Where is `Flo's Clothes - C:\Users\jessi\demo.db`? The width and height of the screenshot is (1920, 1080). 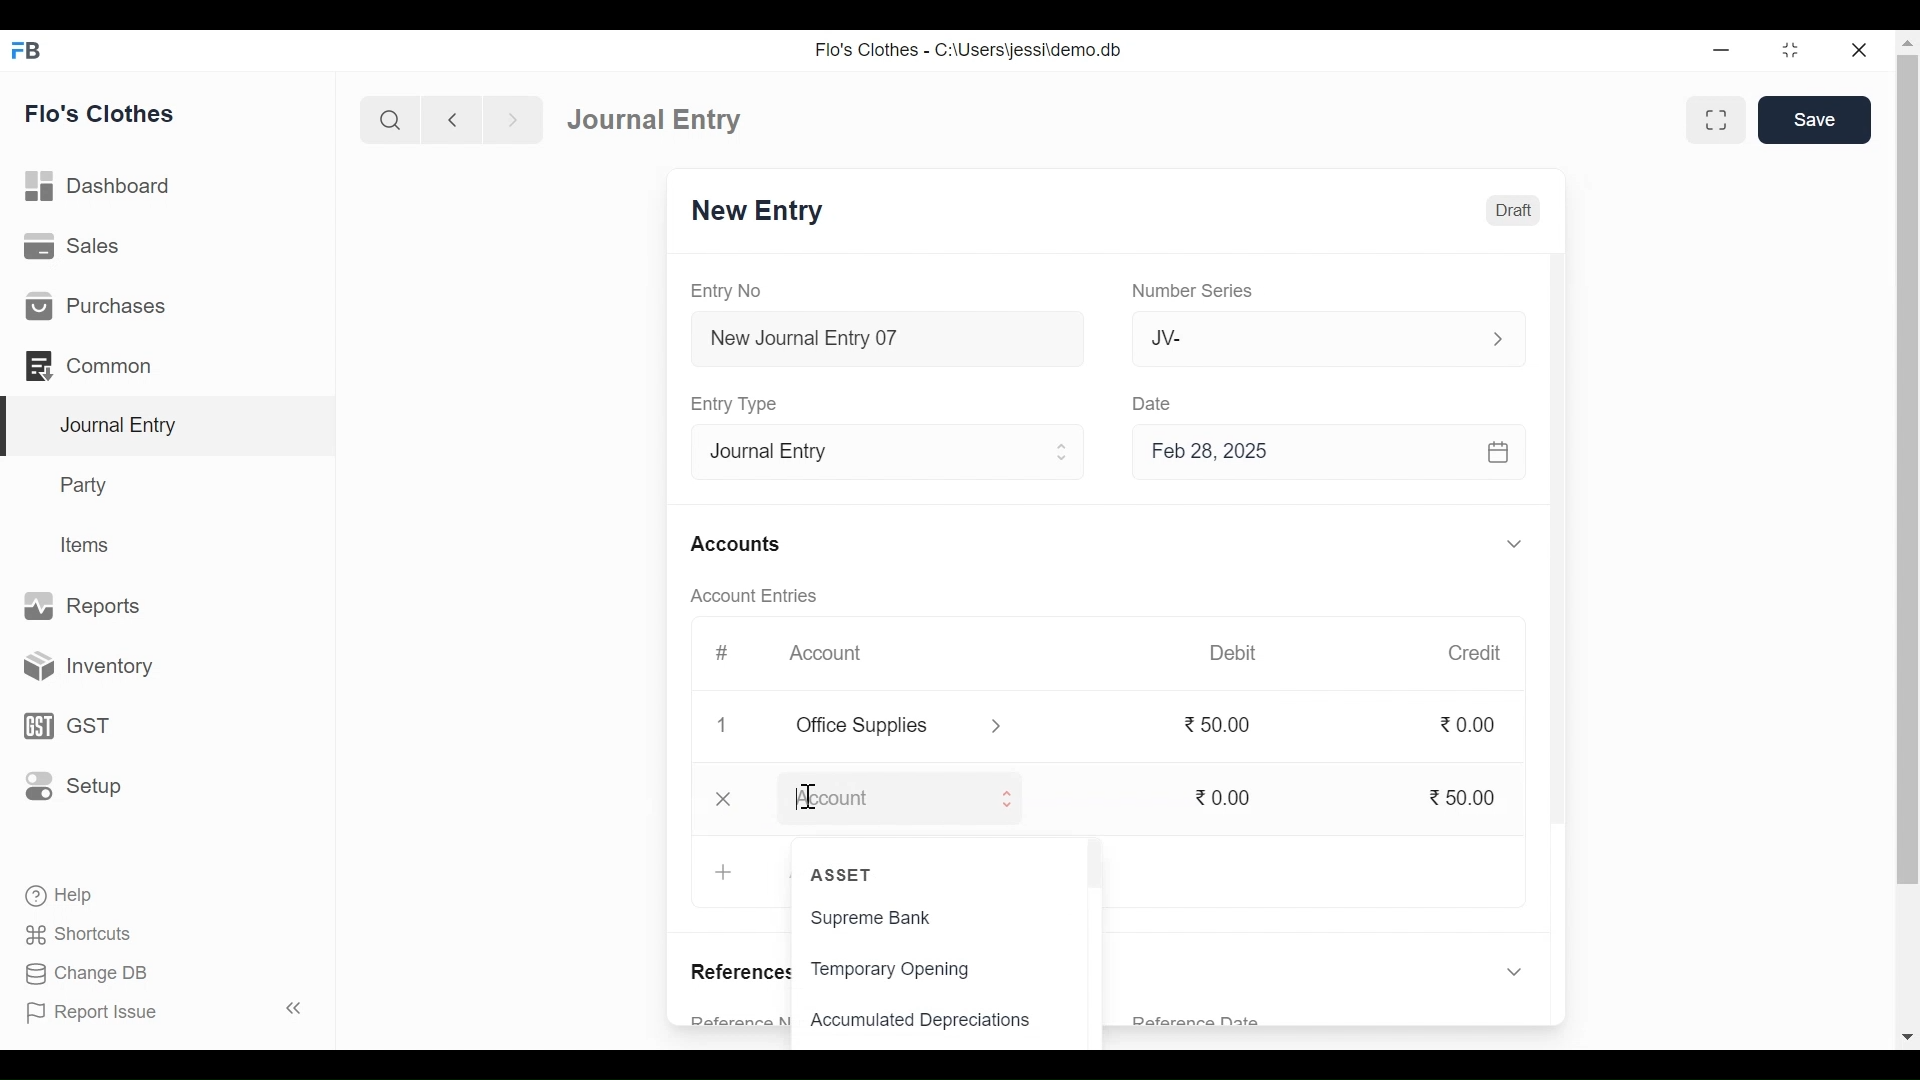
Flo's Clothes - C:\Users\jessi\demo.db is located at coordinates (962, 52).